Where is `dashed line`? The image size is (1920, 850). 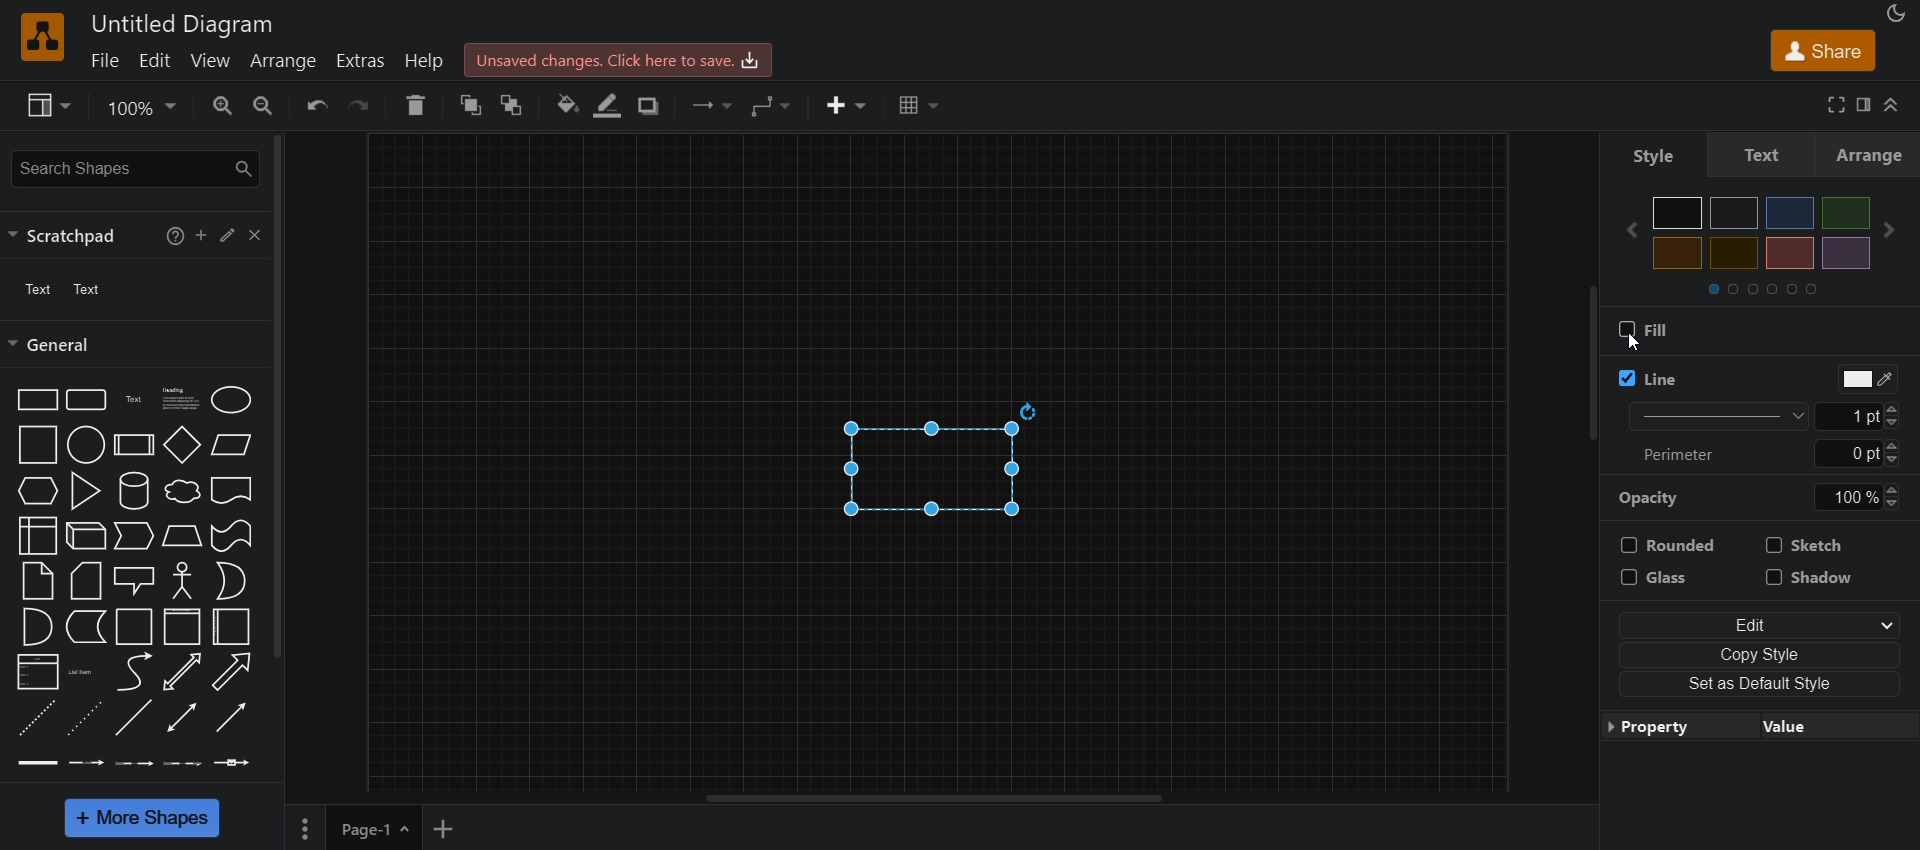 dashed line is located at coordinates (37, 721).